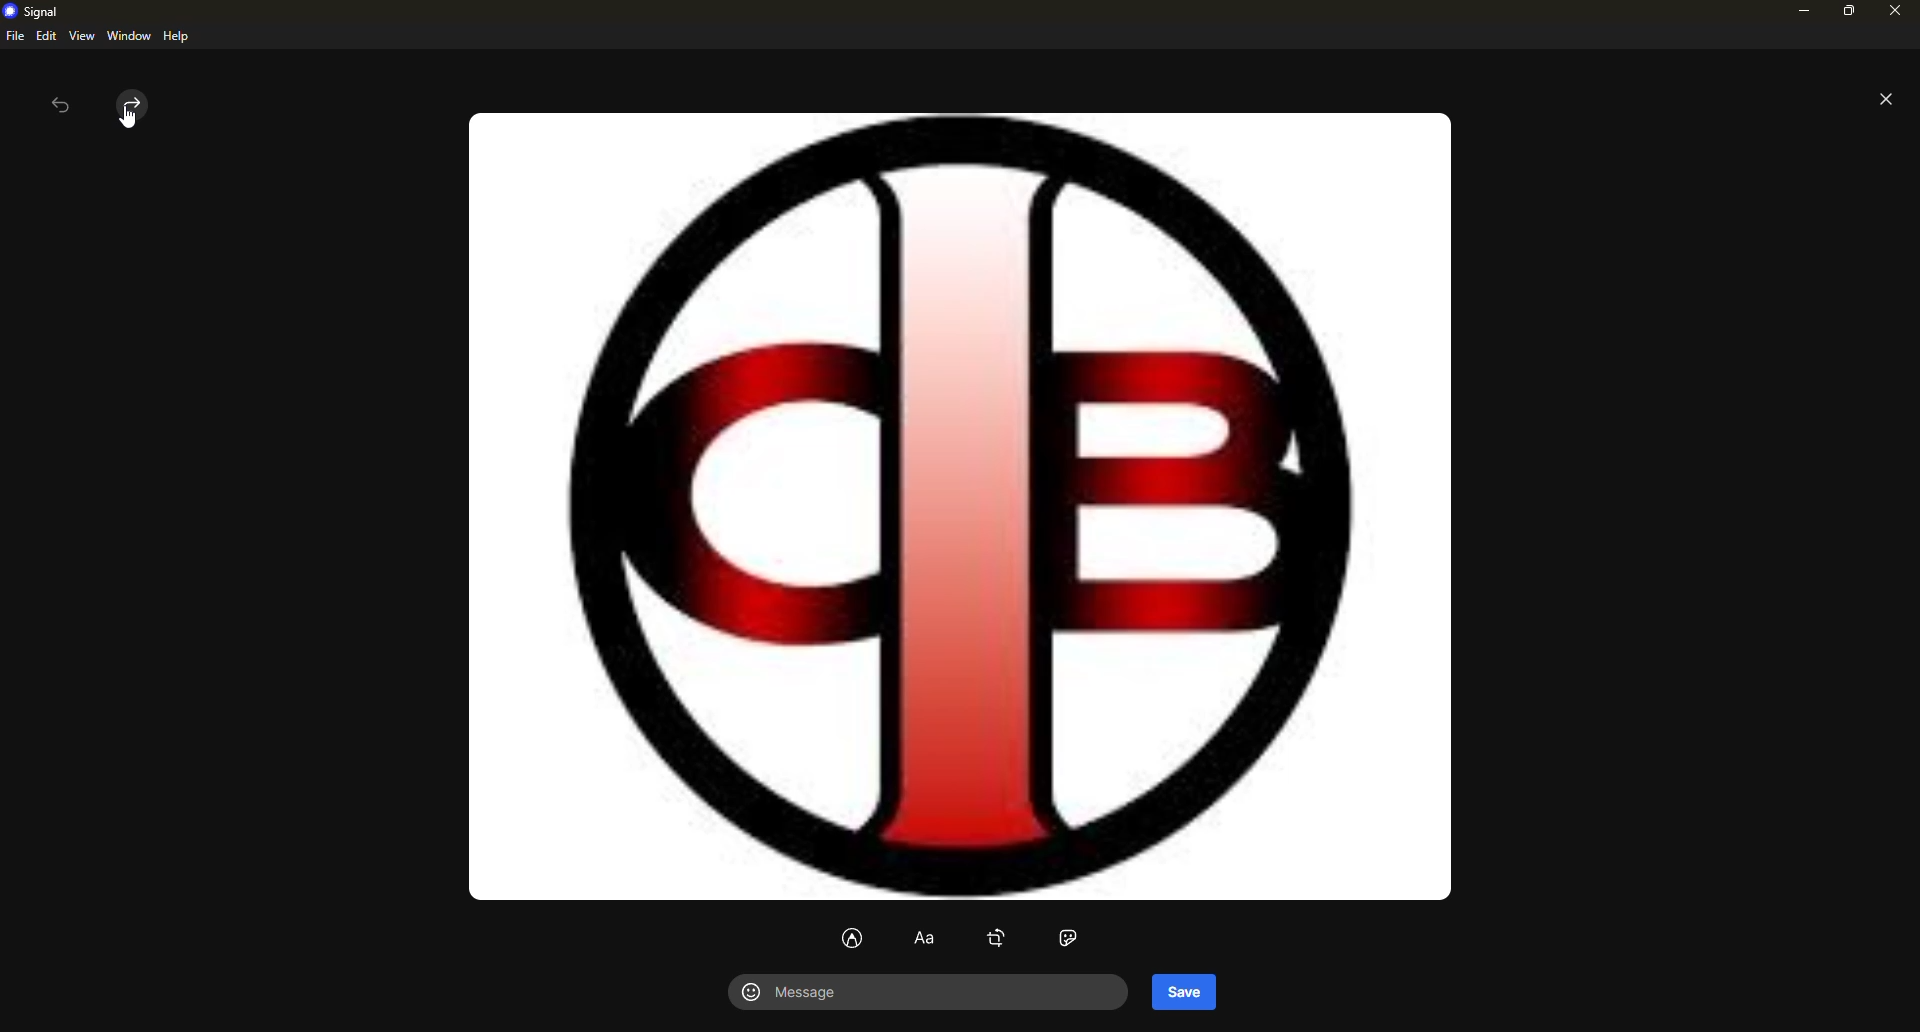 This screenshot has height=1032, width=1920. I want to click on view, so click(81, 37).